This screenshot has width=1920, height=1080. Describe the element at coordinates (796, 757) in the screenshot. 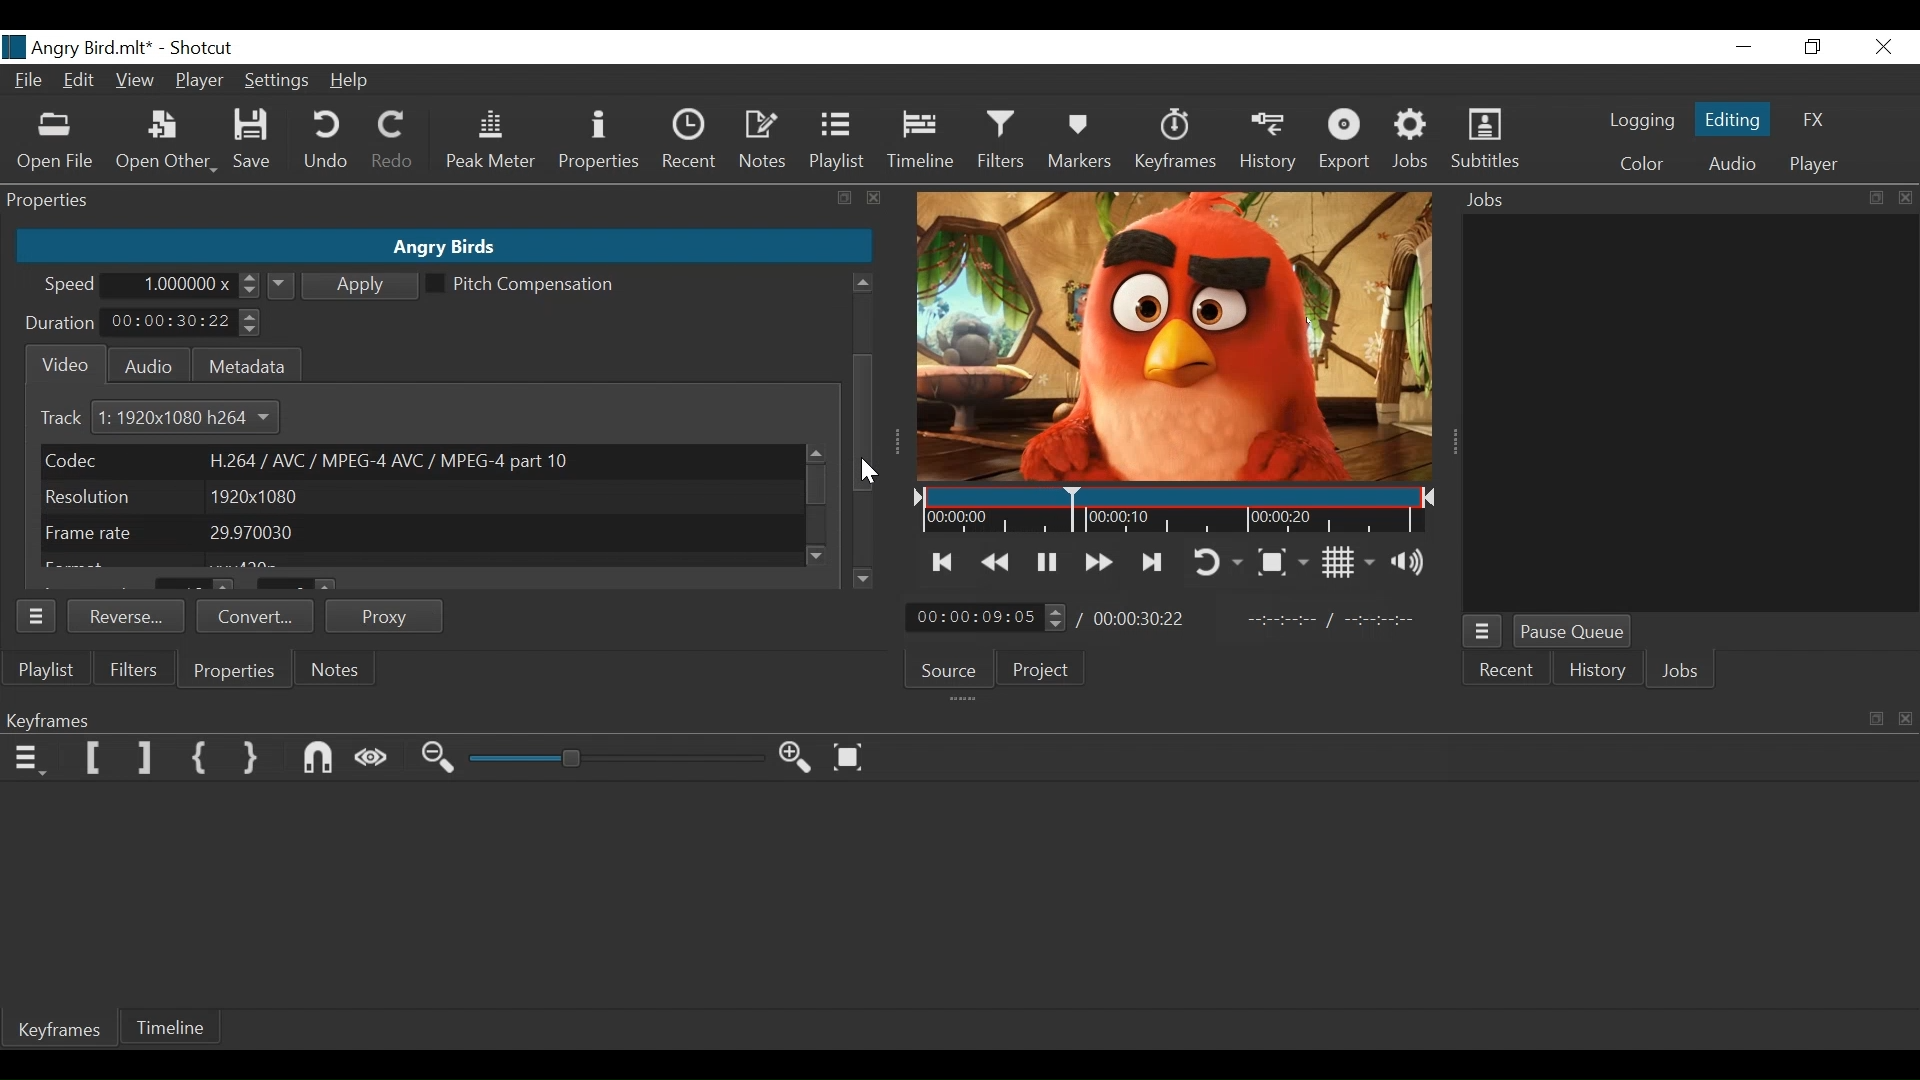

I see `Zoom timeline in` at that location.